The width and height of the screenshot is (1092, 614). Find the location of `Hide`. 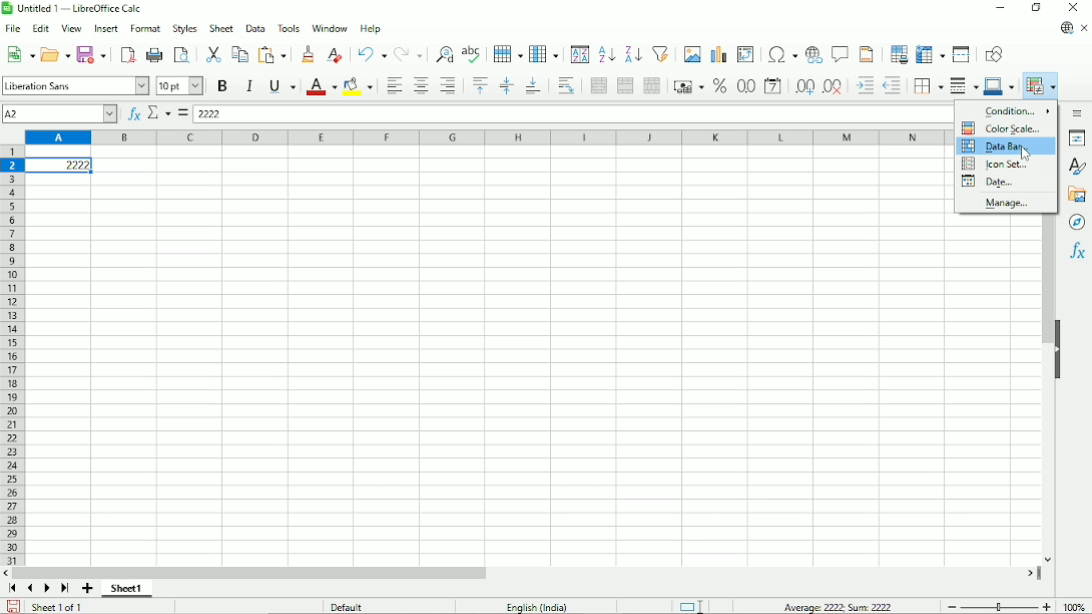

Hide is located at coordinates (1059, 350).